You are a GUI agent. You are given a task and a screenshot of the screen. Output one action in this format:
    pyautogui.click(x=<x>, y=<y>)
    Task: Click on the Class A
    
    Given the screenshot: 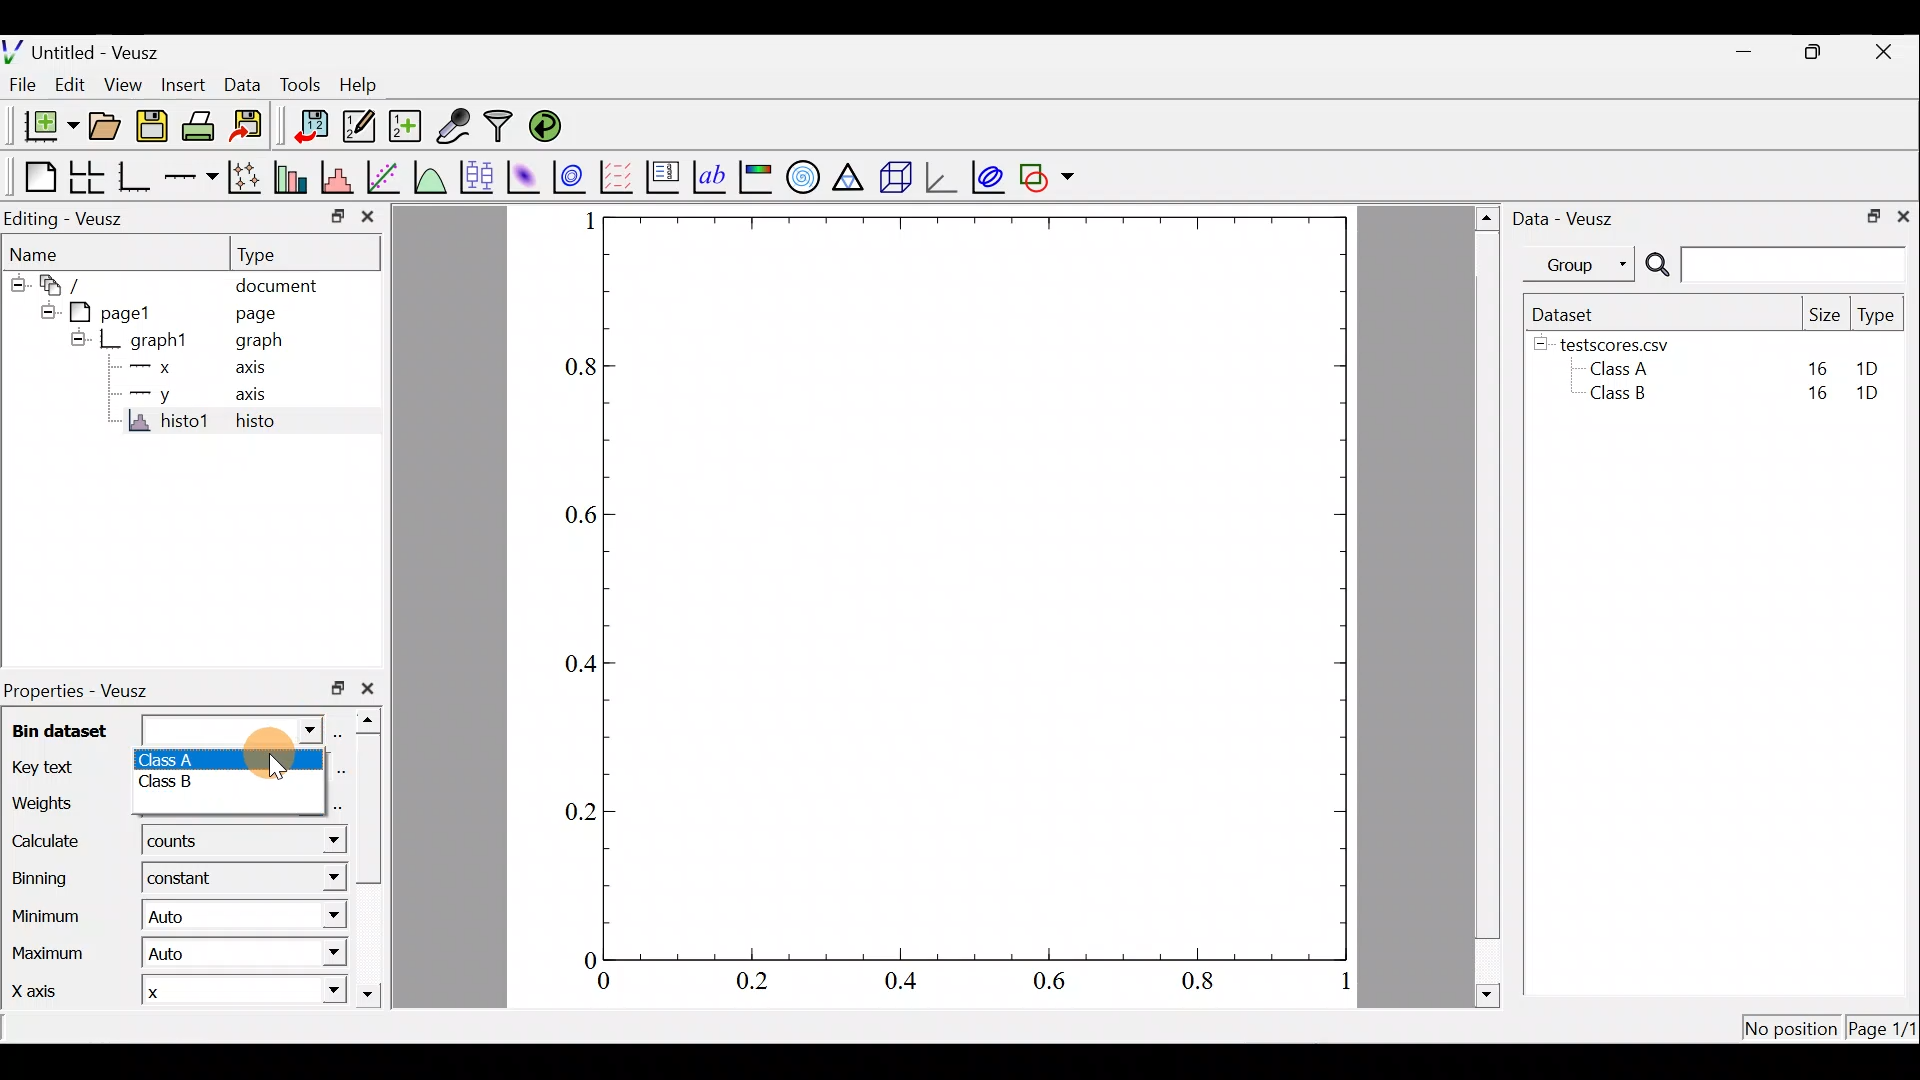 What is the action you would take?
    pyautogui.click(x=1624, y=368)
    